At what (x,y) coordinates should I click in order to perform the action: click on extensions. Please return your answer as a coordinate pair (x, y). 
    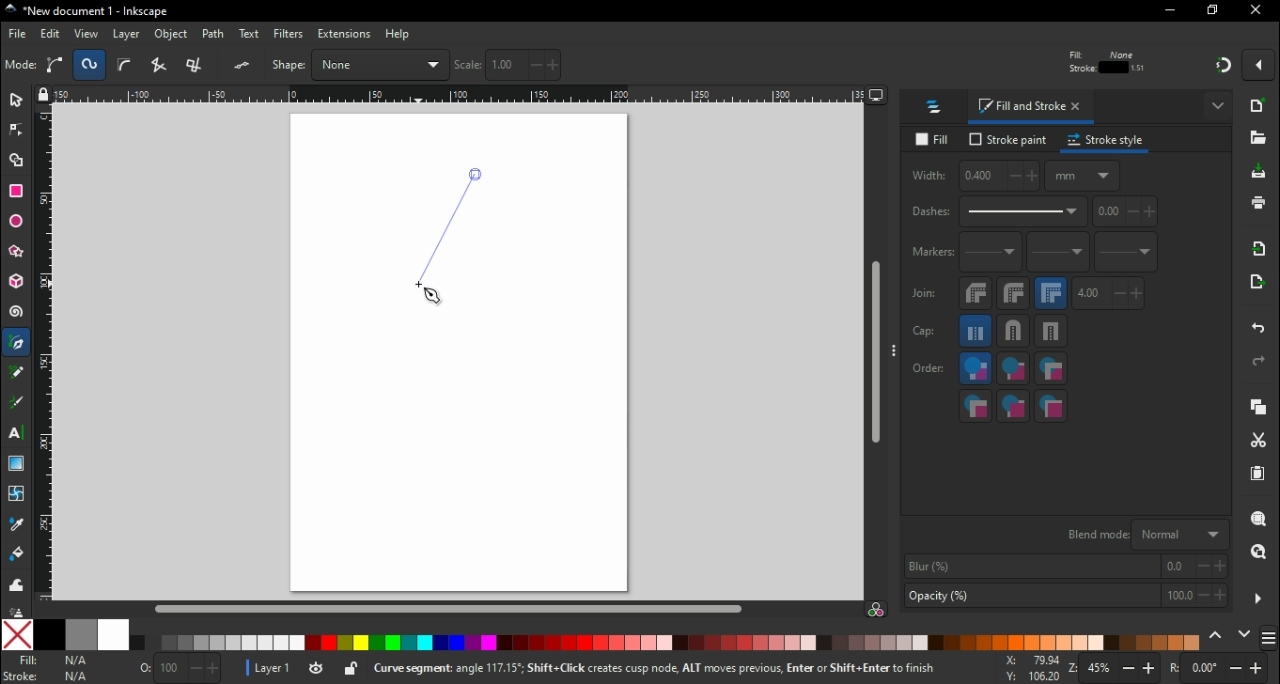
    Looking at the image, I should click on (343, 35).